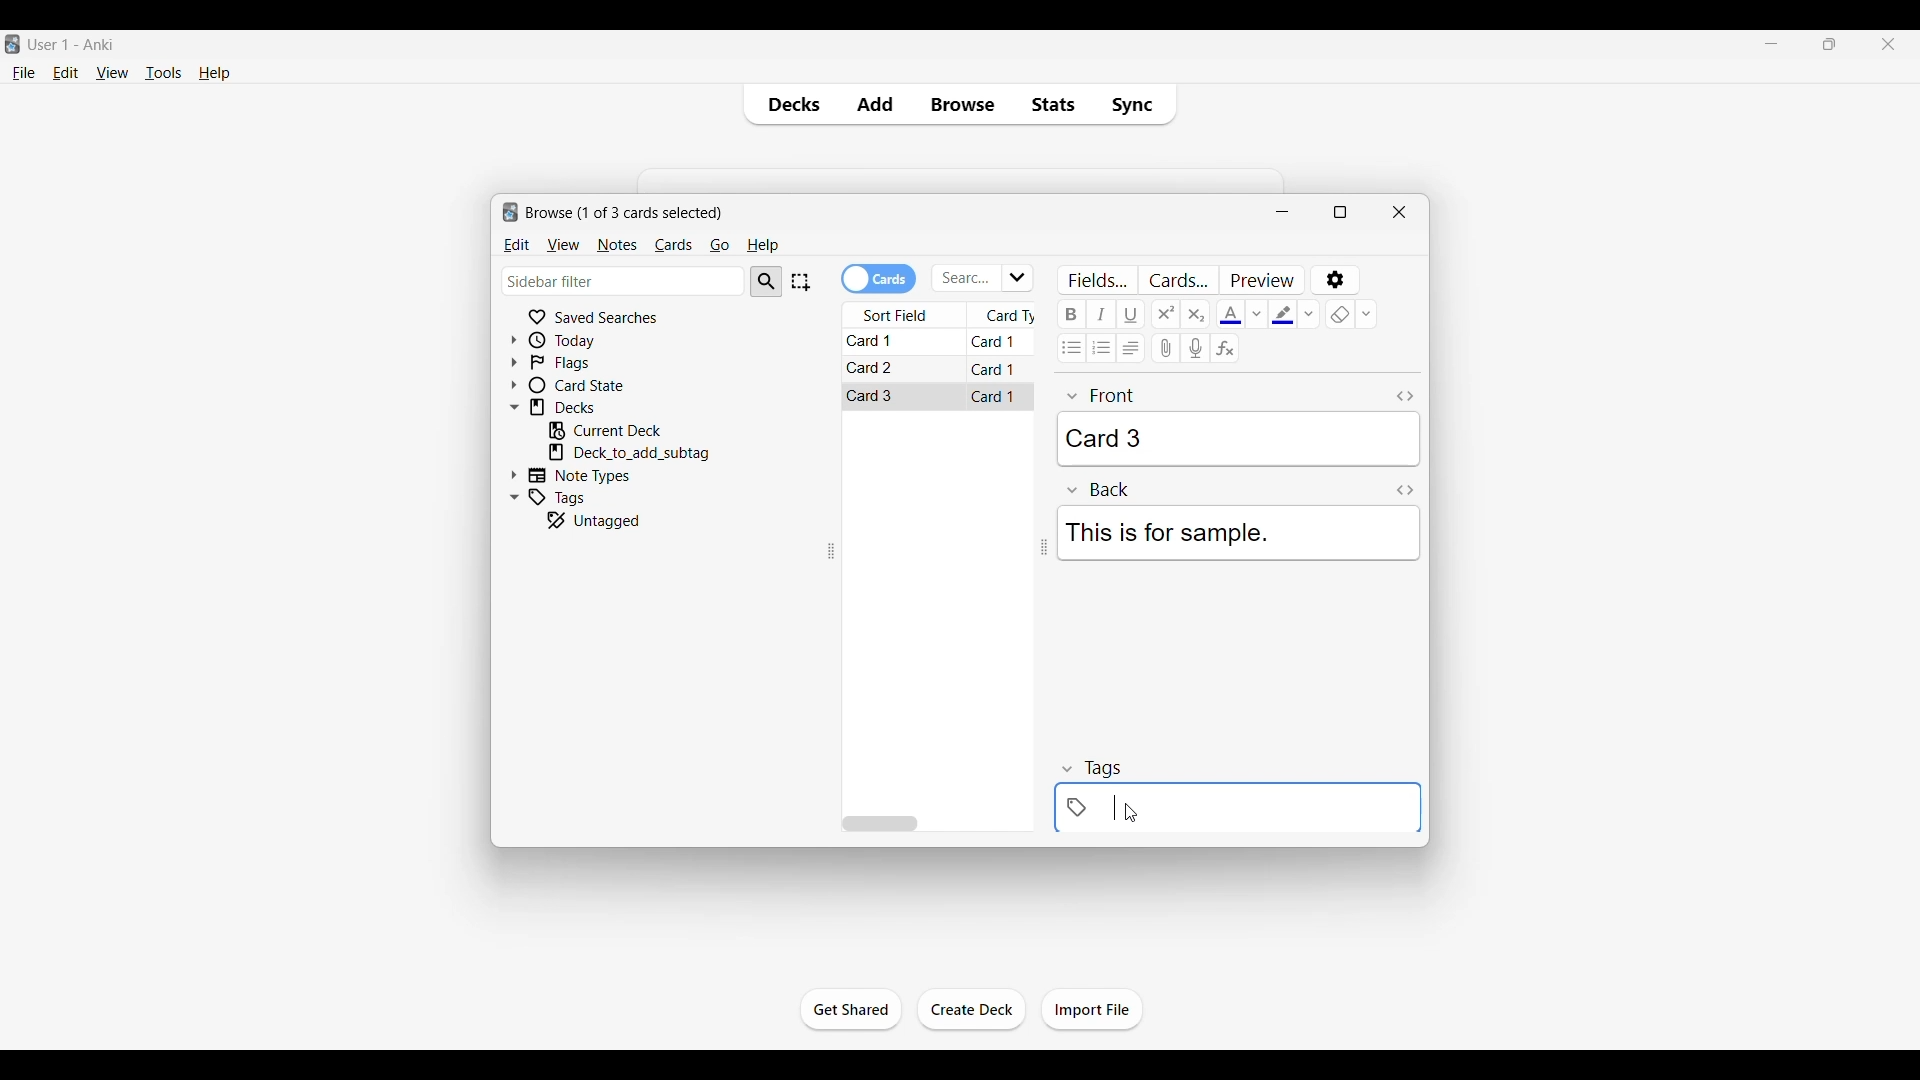 This screenshot has height=1080, width=1920. I want to click on User 1 - Anki, so click(72, 43).